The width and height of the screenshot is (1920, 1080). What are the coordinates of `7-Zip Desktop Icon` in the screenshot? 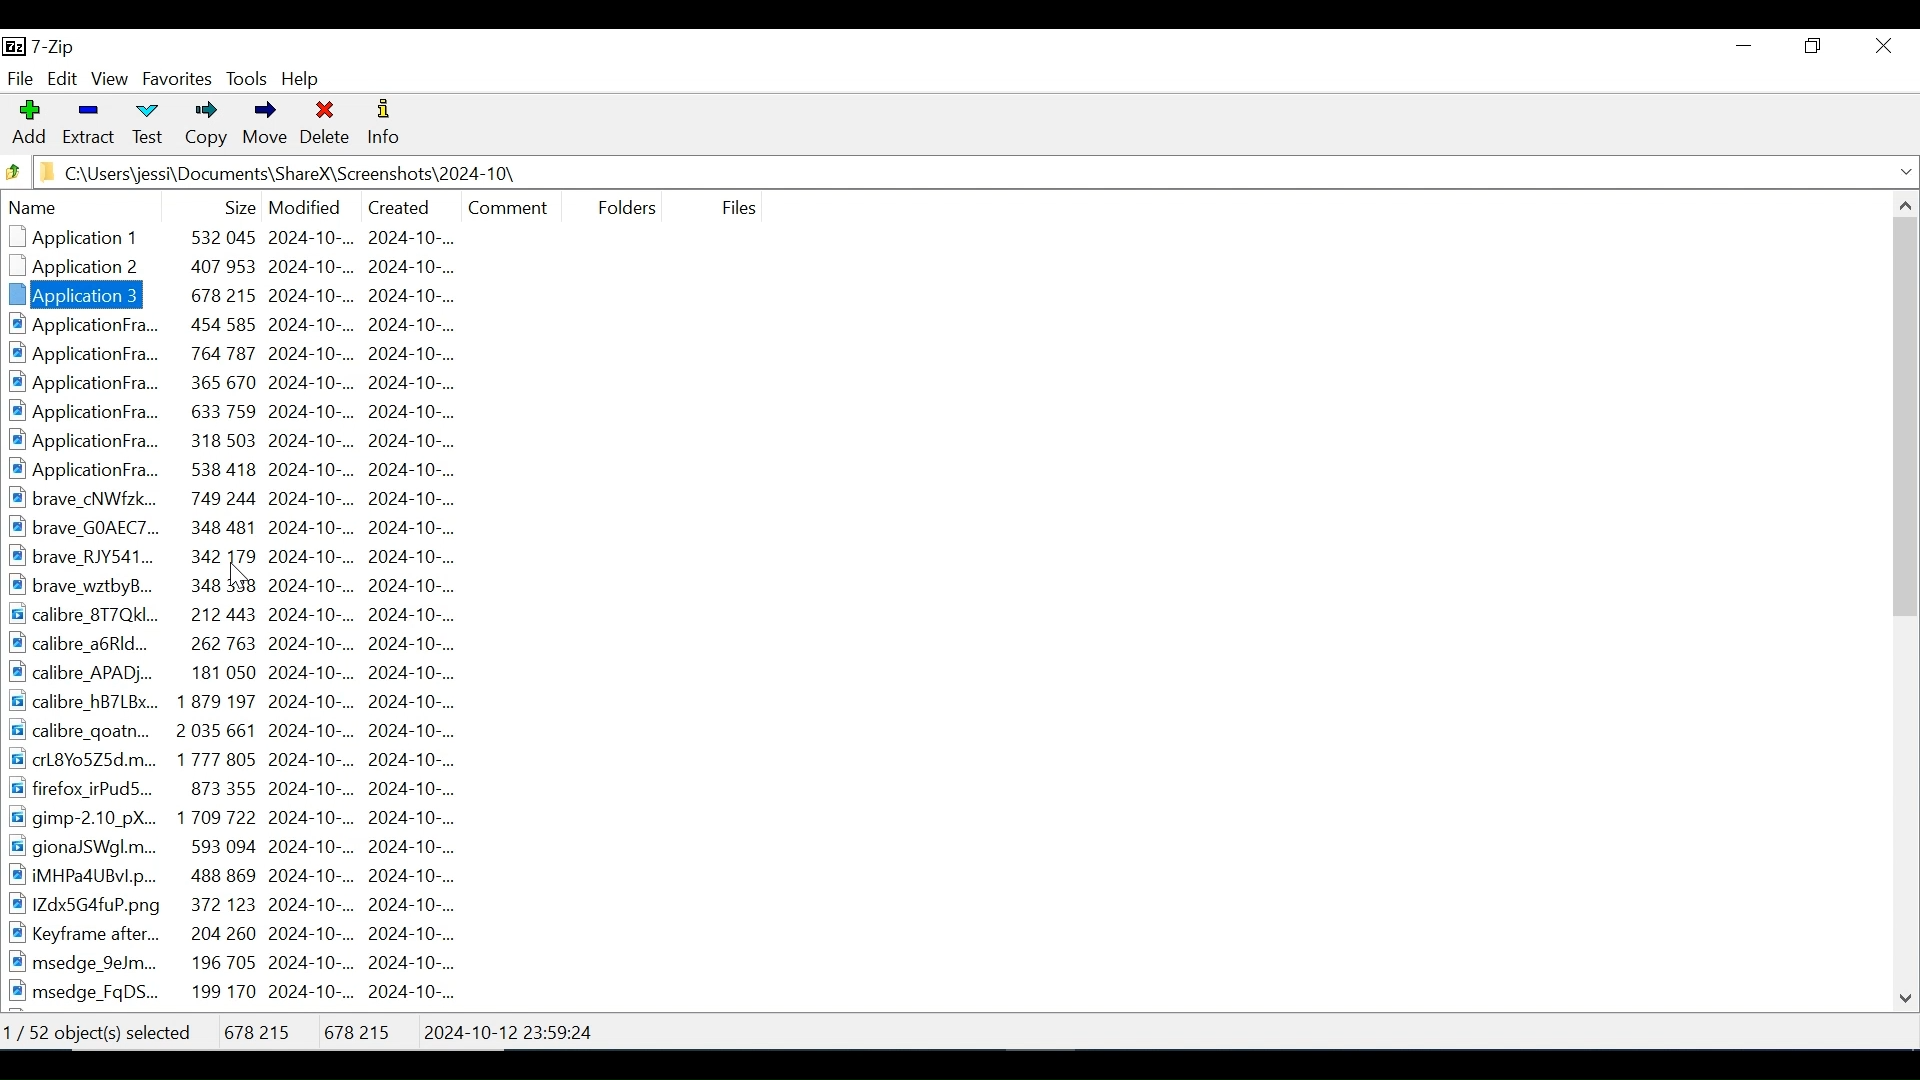 It's located at (43, 48).